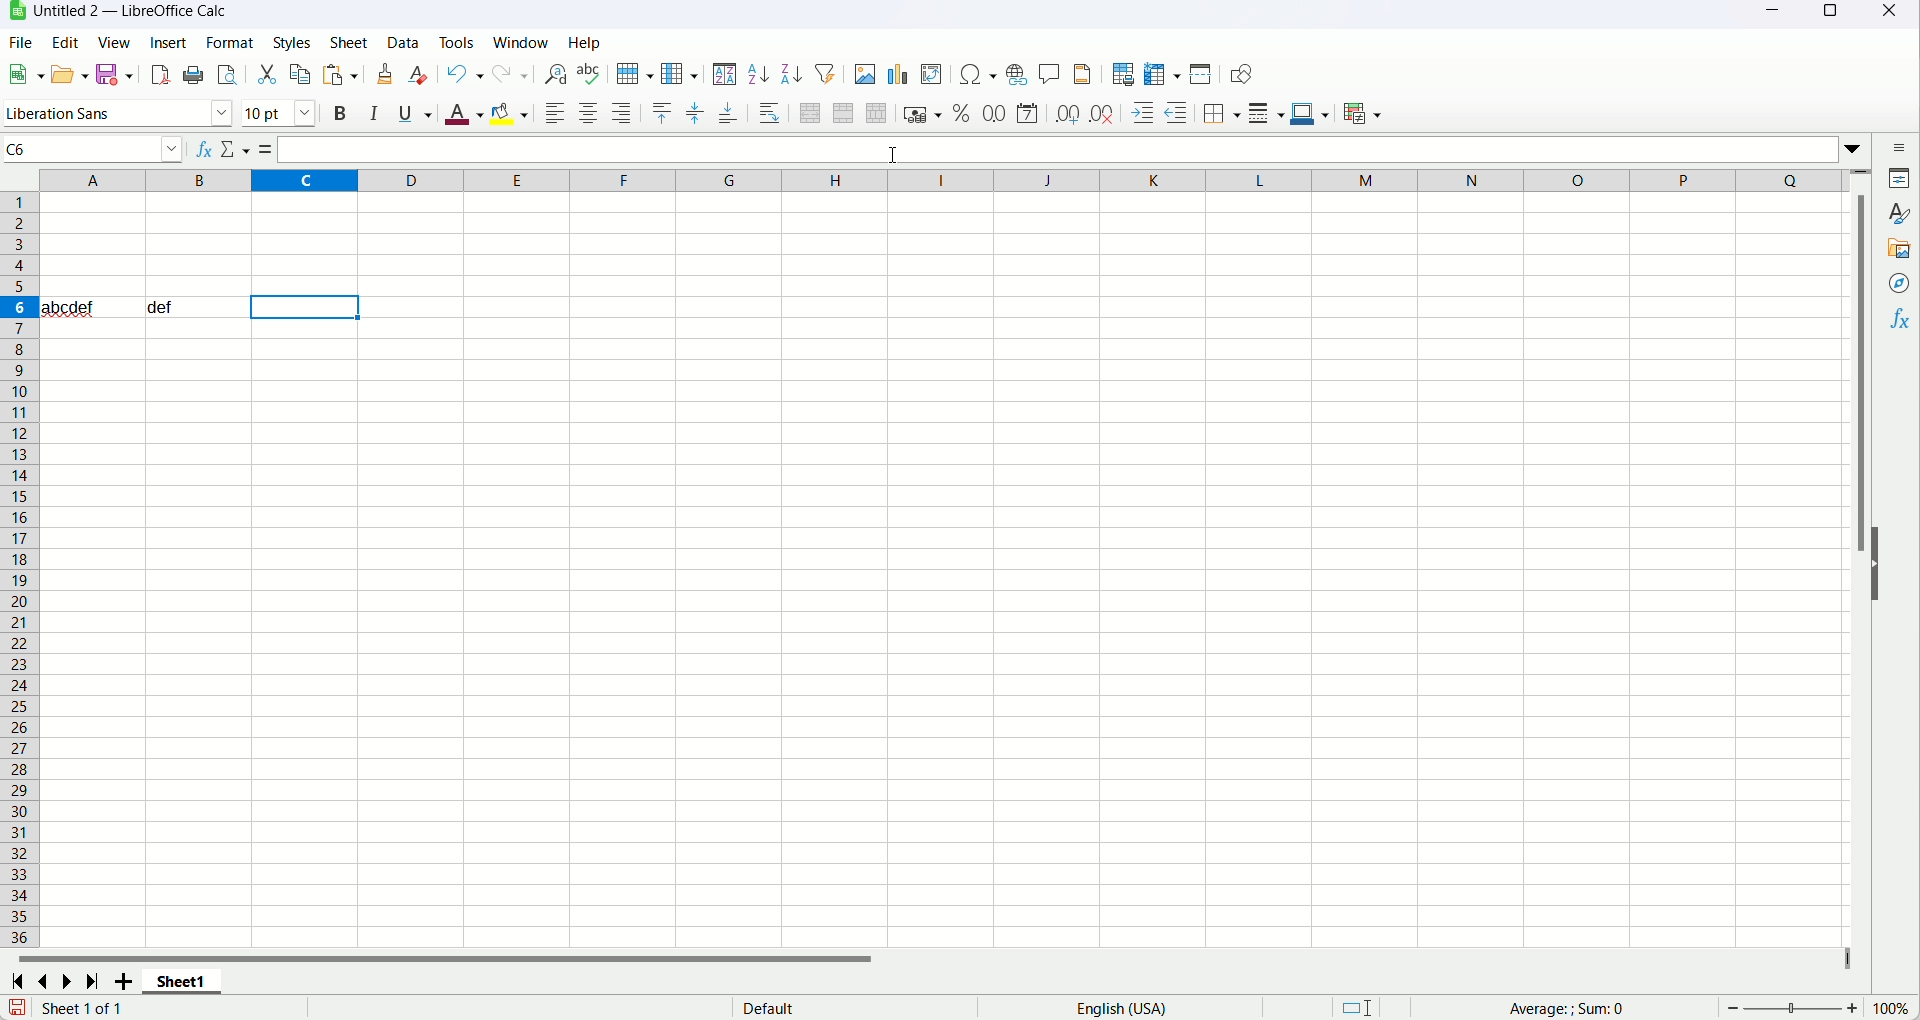 This screenshot has height=1020, width=1920. I want to click on styles, so click(291, 42).